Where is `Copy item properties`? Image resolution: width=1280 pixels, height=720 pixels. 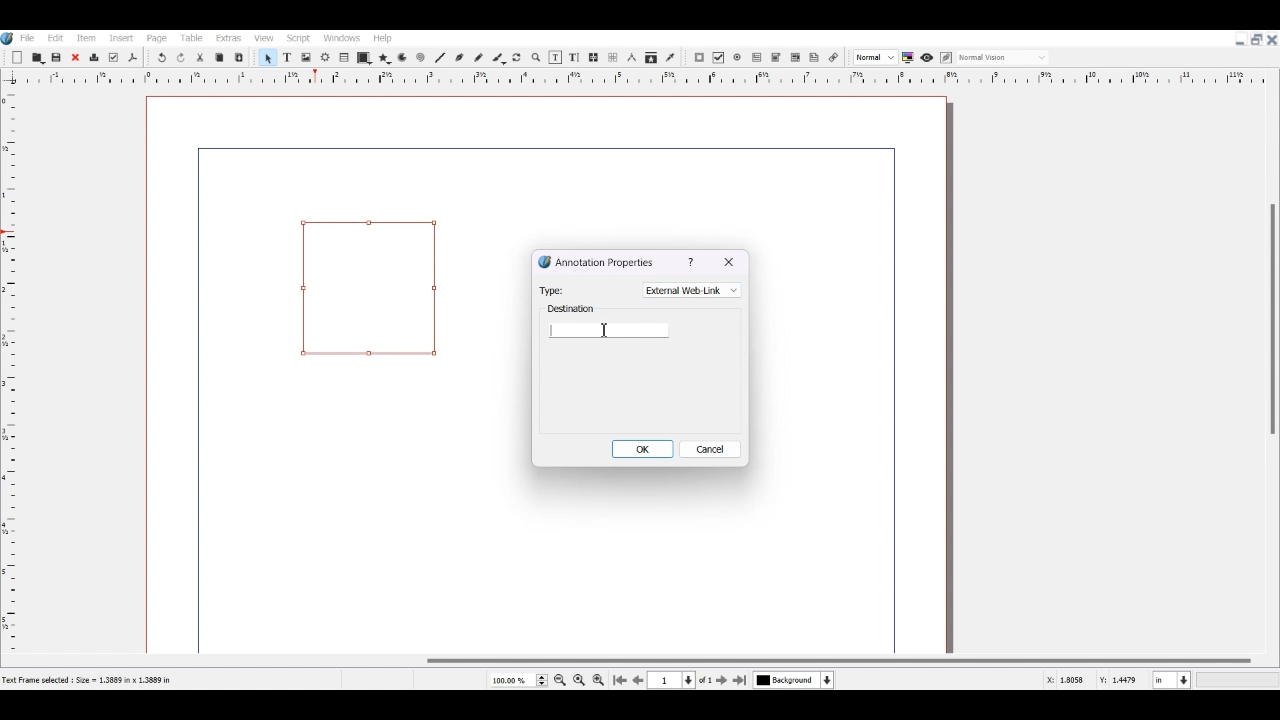
Copy item properties is located at coordinates (651, 59).